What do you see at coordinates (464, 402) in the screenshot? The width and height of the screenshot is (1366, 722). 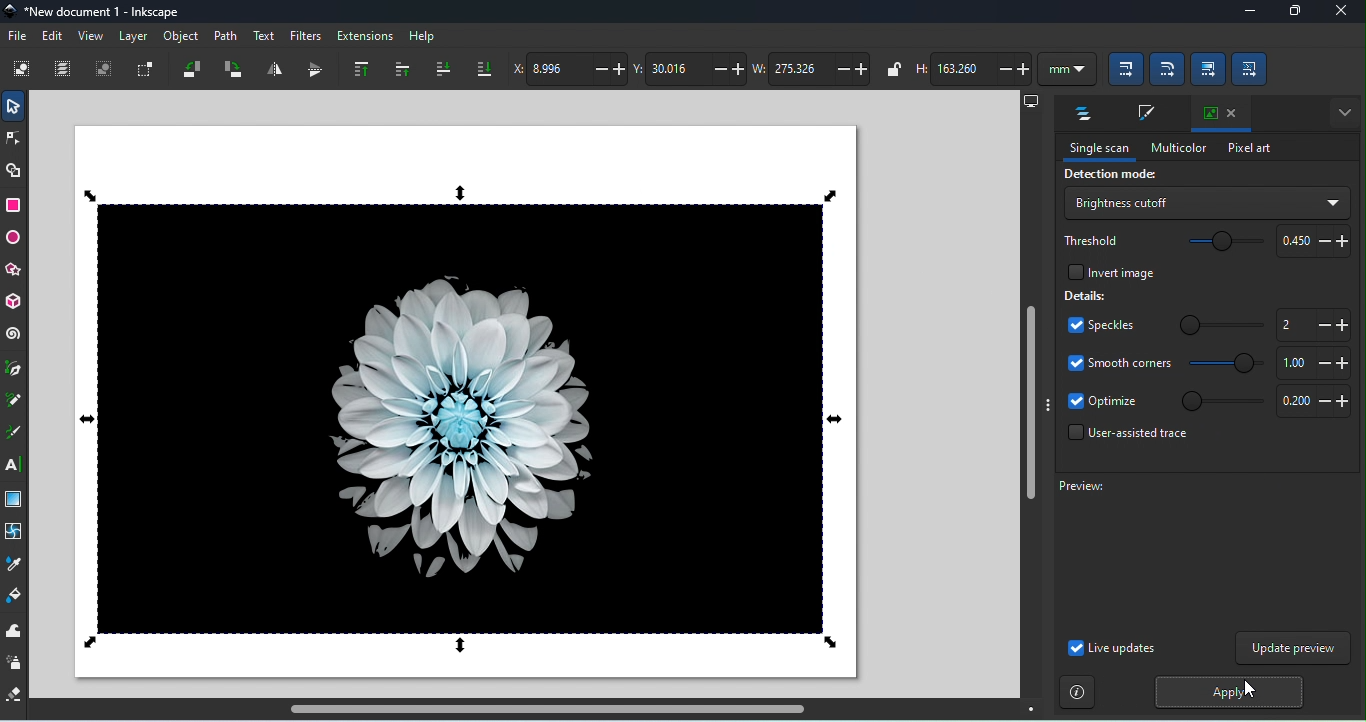 I see `Canvas` at bounding box center [464, 402].